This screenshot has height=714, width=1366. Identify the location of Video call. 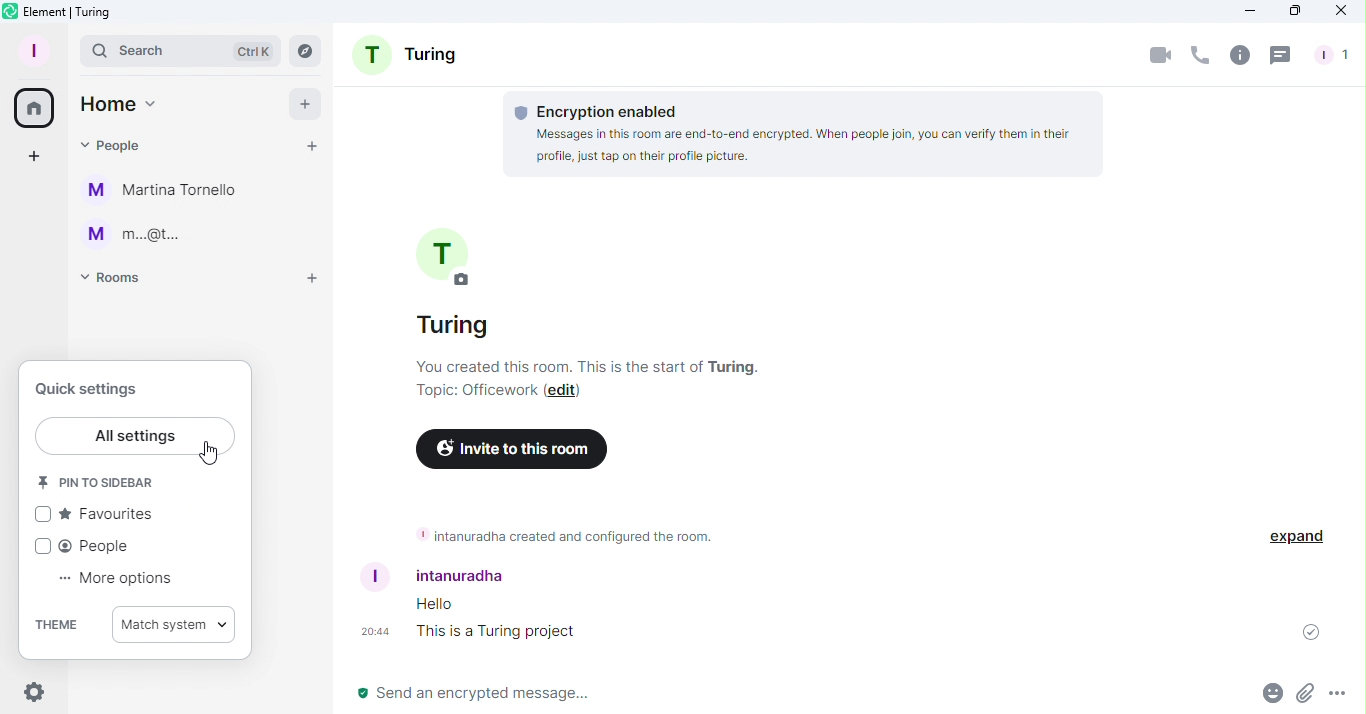
(1160, 54).